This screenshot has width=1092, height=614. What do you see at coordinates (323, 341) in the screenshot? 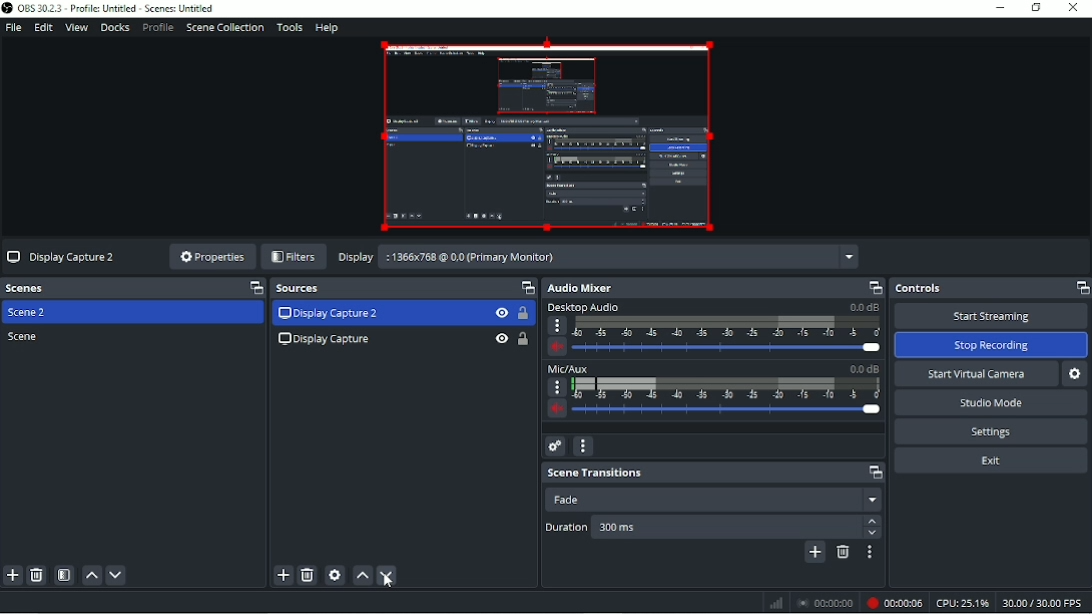
I see `Display Capture ` at bounding box center [323, 341].